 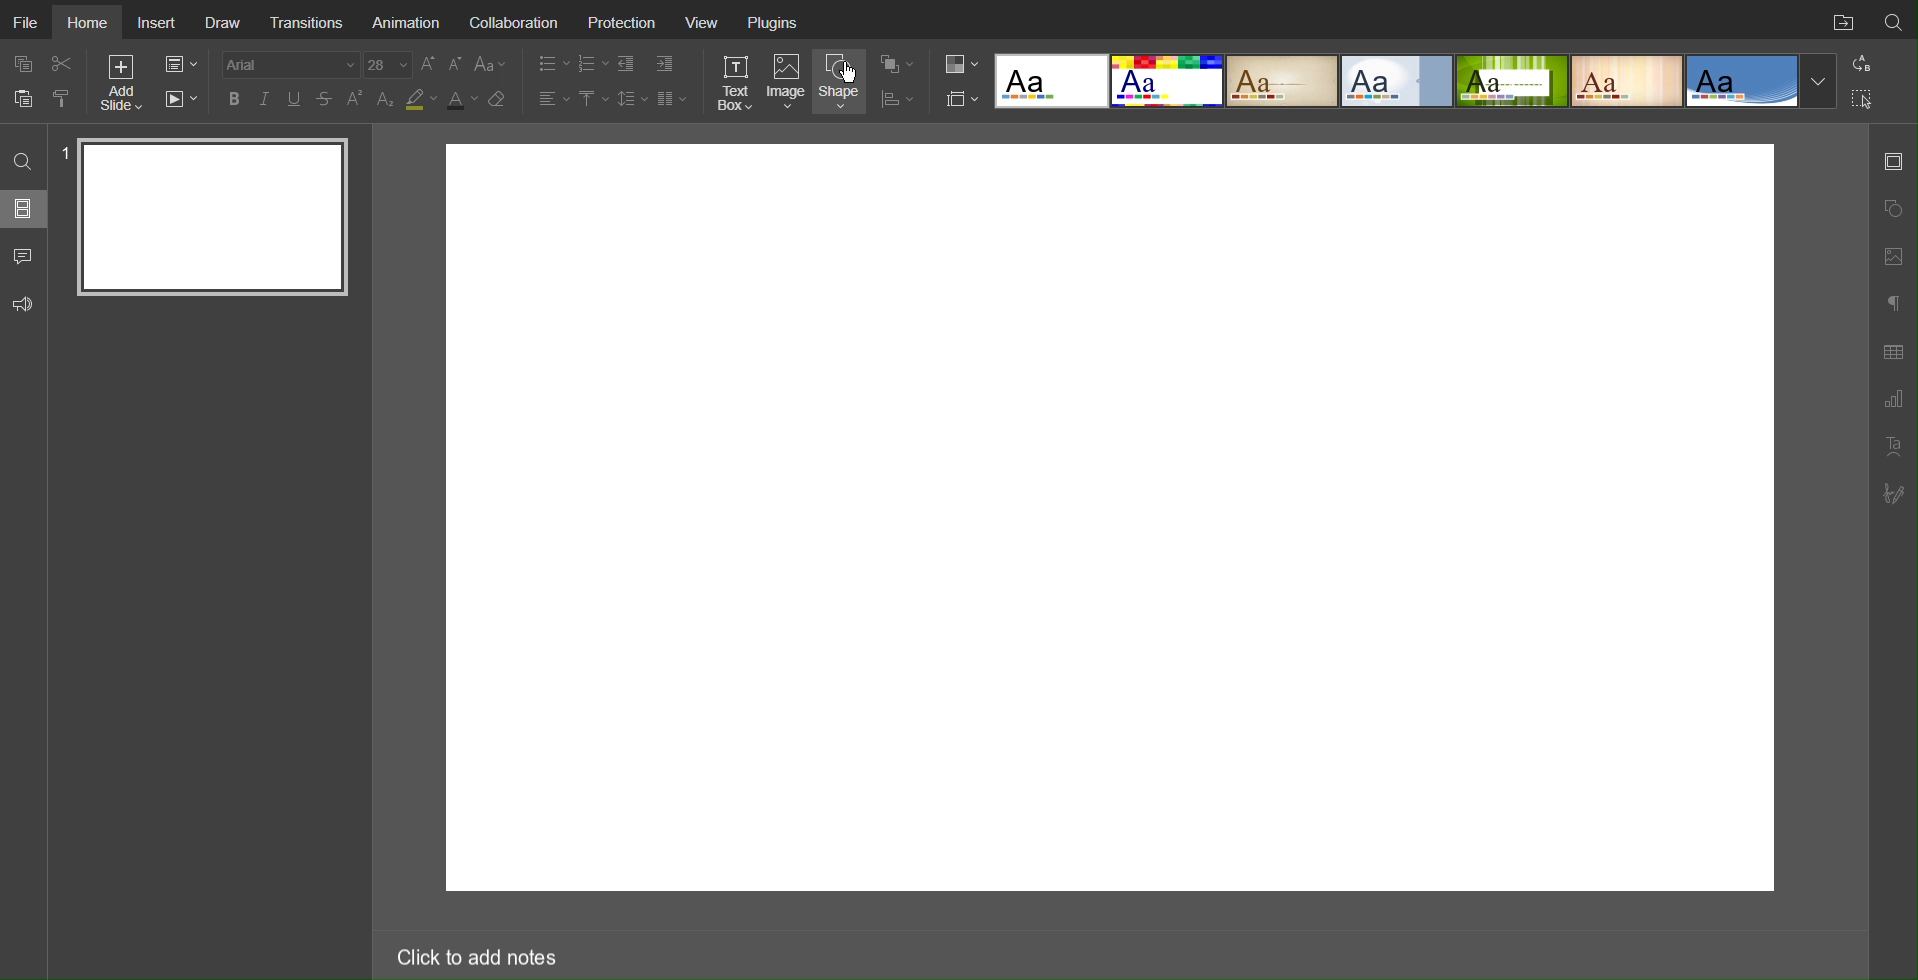 What do you see at coordinates (25, 256) in the screenshot?
I see `Comments` at bounding box center [25, 256].